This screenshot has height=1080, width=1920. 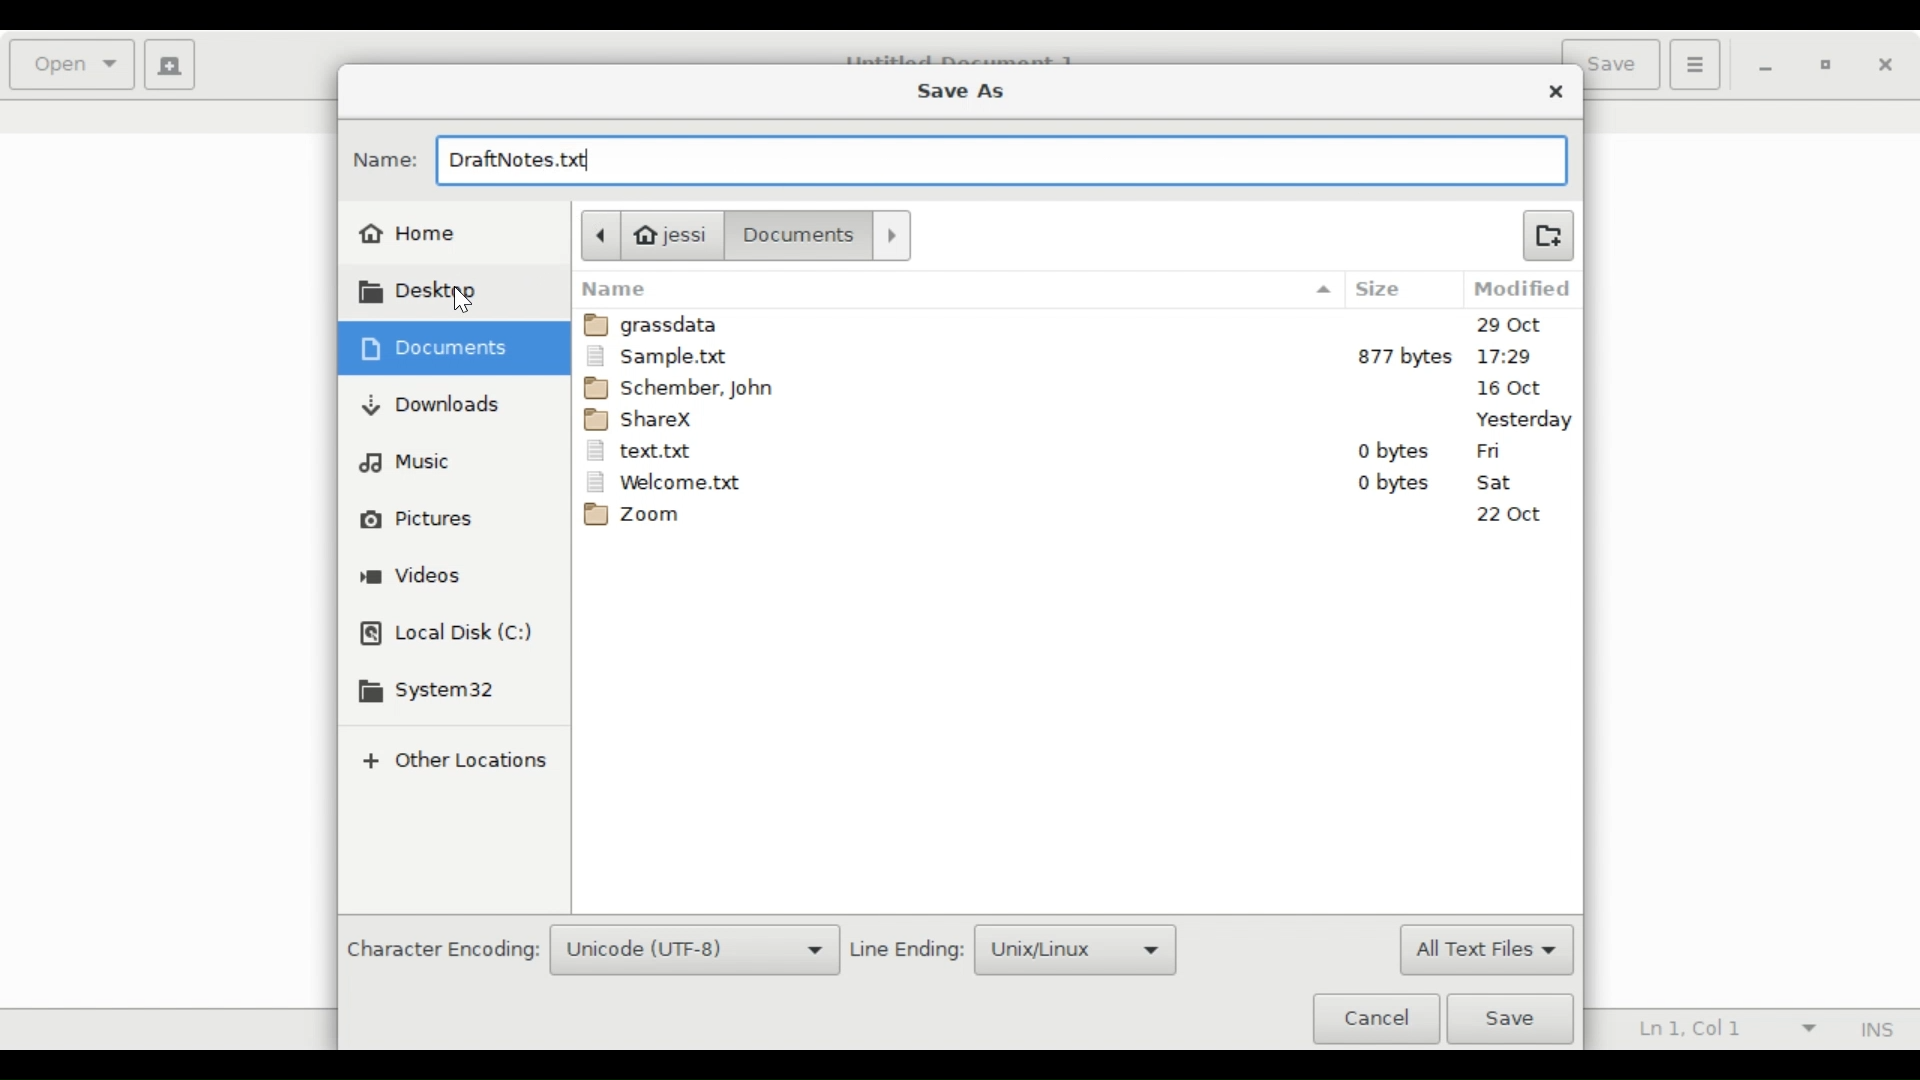 What do you see at coordinates (998, 163) in the screenshot?
I see `DraftNotes.txt` at bounding box center [998, 163].